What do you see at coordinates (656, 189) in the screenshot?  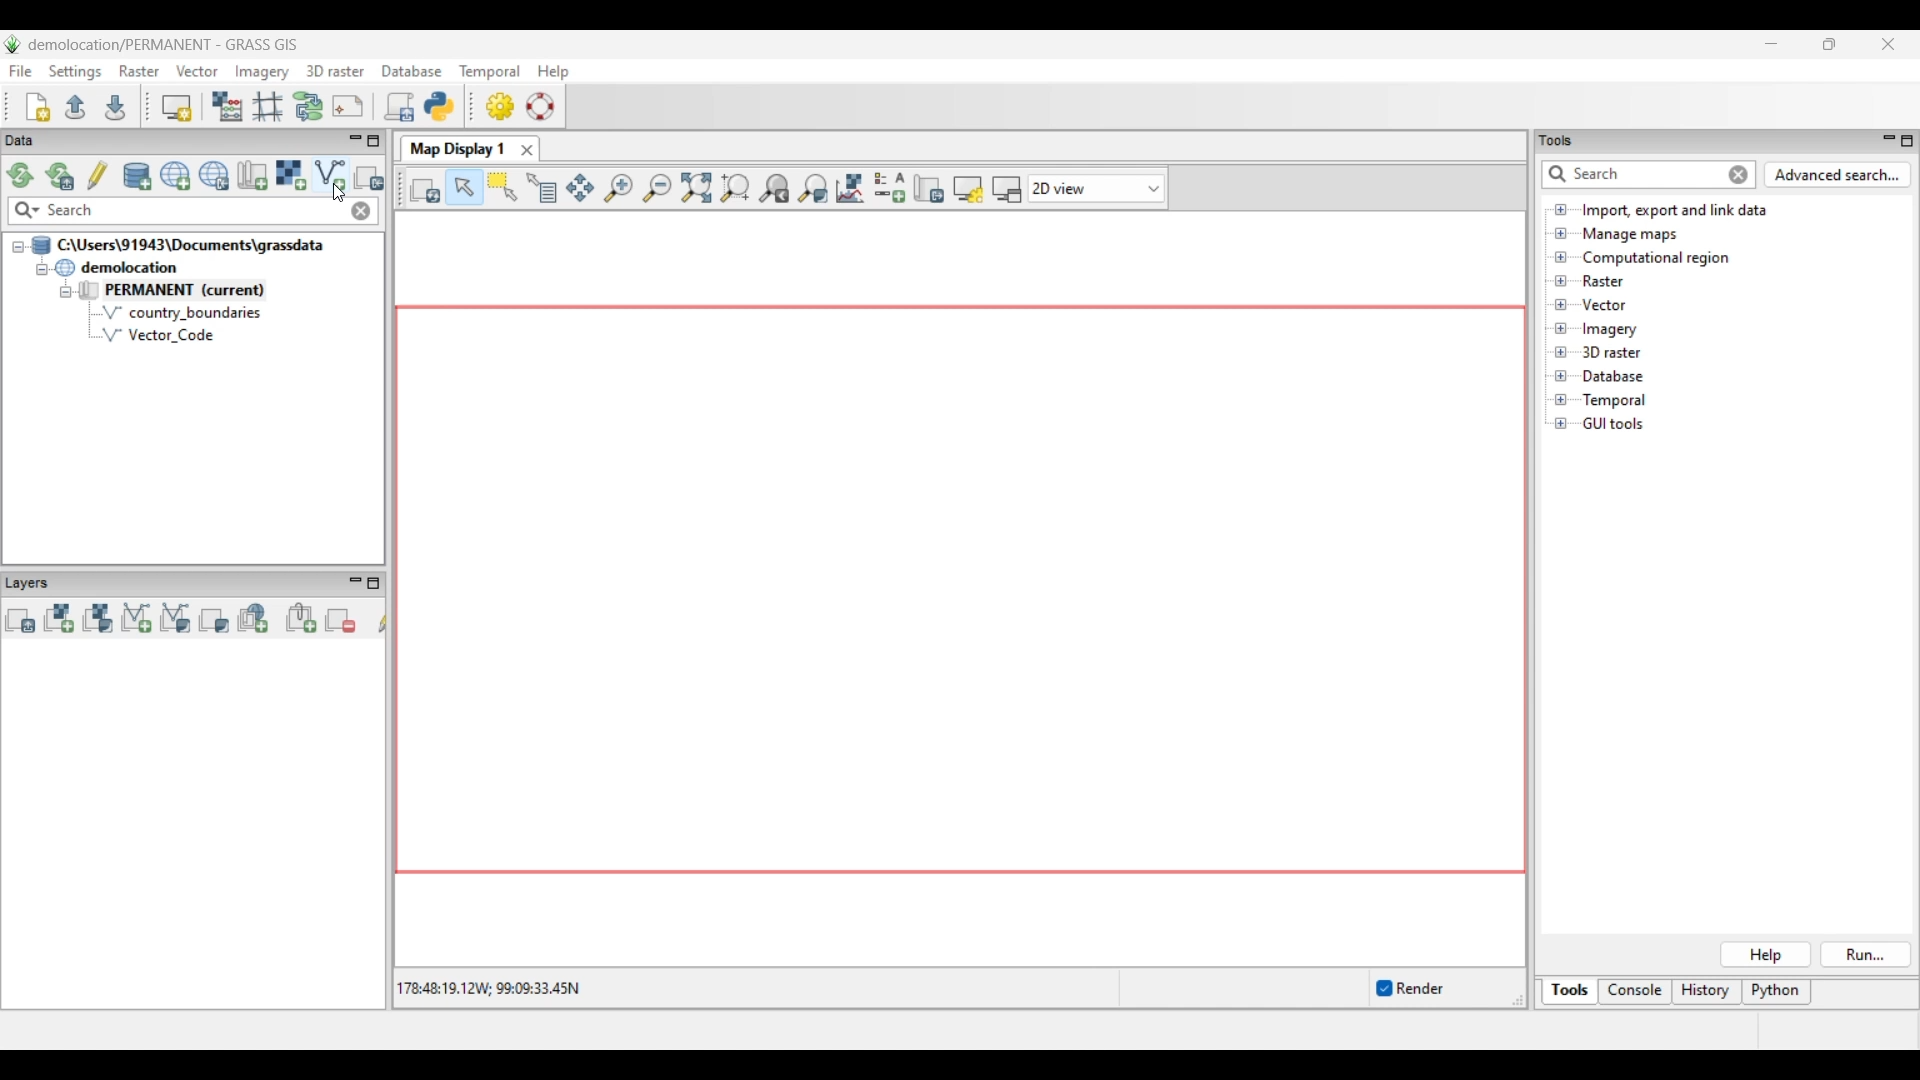 I see `Zoom out` at bounding box center [656, 189].